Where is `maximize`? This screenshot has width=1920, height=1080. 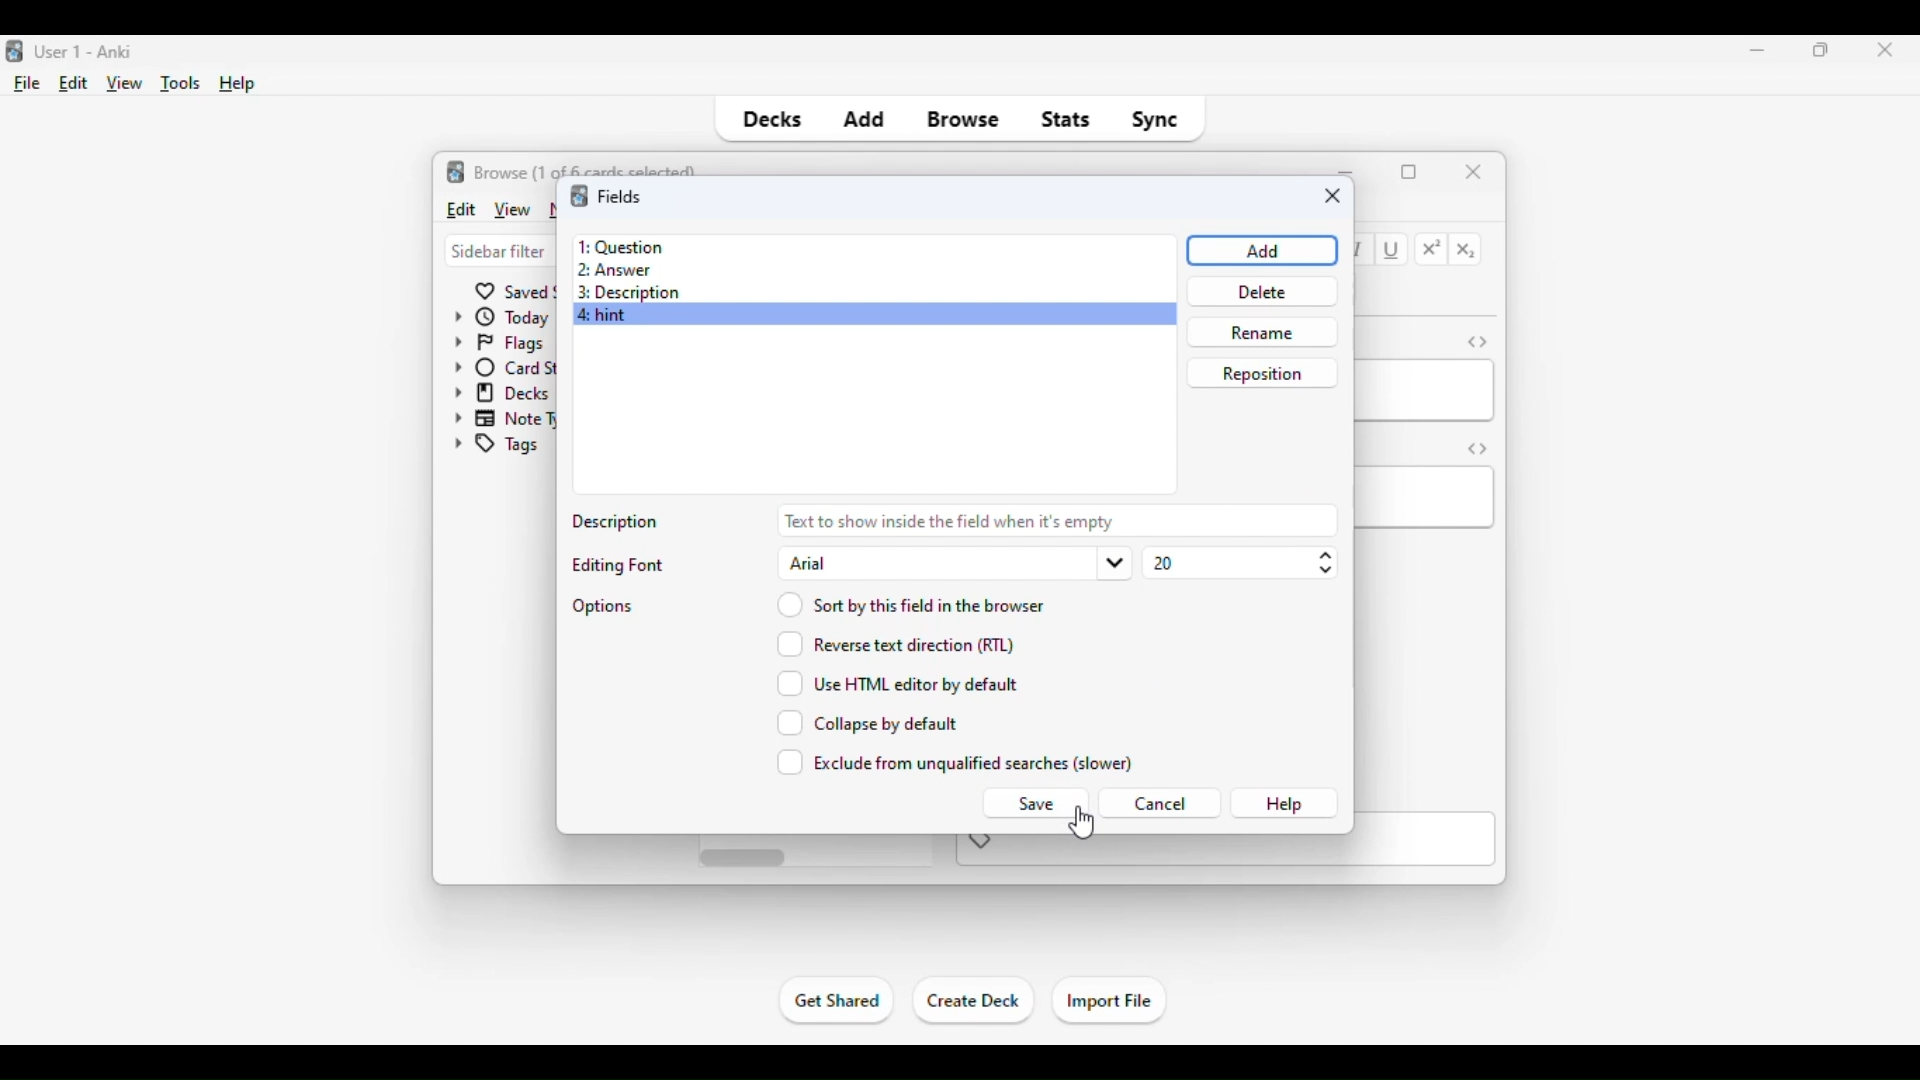 maximize is located at coordinates (1409, 172).